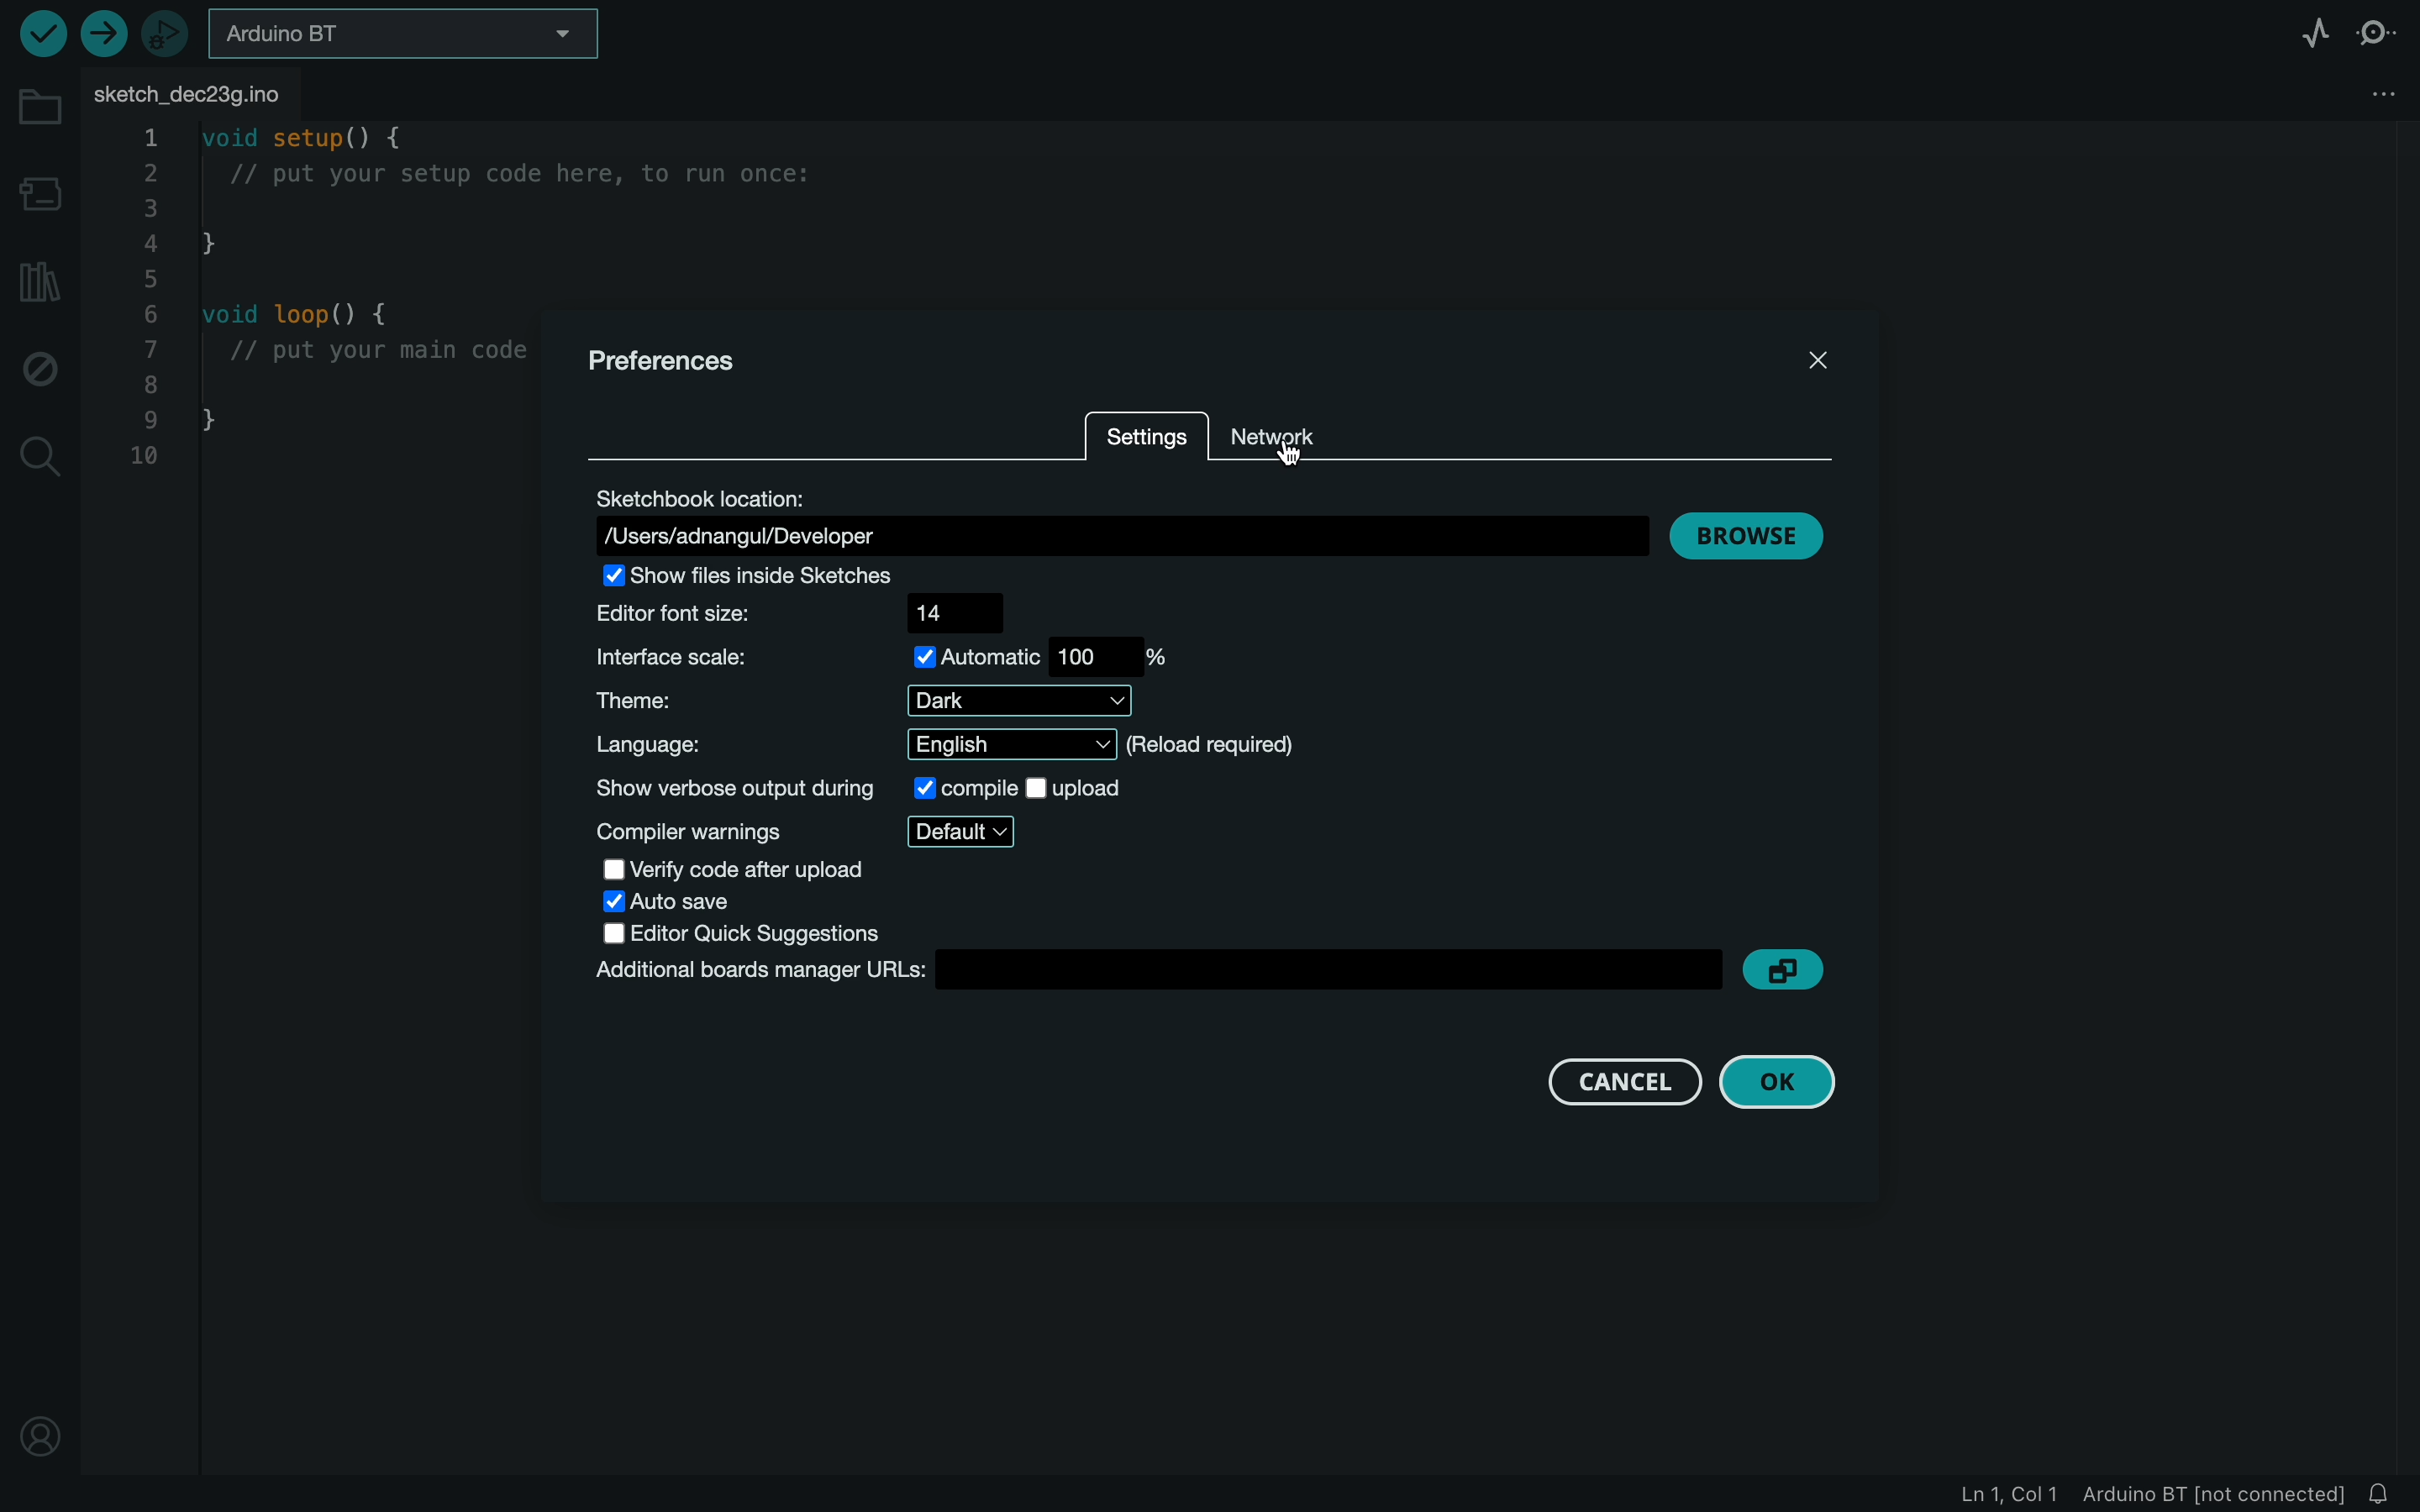 The height and width of the screenshot is (1512, 2420). I want to click on file information, so click(2145, 1494).